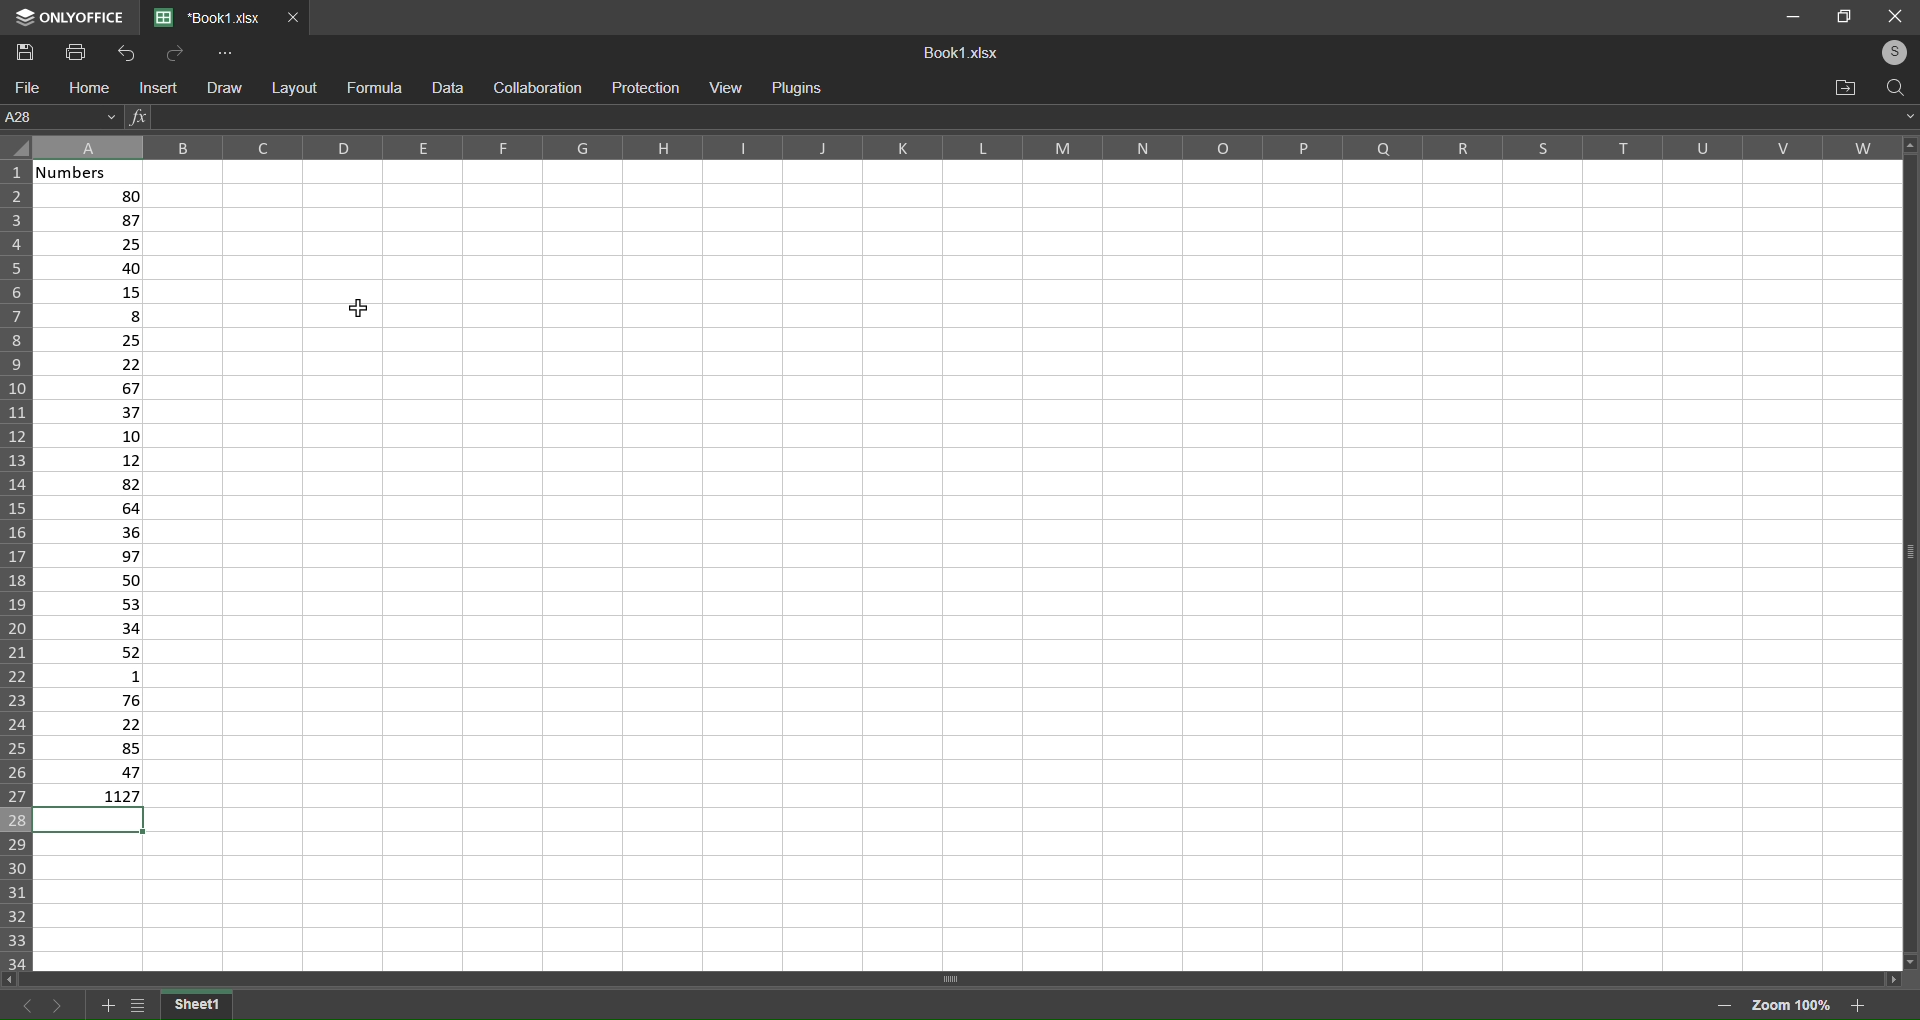 The image size is (1920, 1020). What do you see at coordinates (95, 825) in the screenshot?
I see `selected cell` at bounding box center [95, 825].